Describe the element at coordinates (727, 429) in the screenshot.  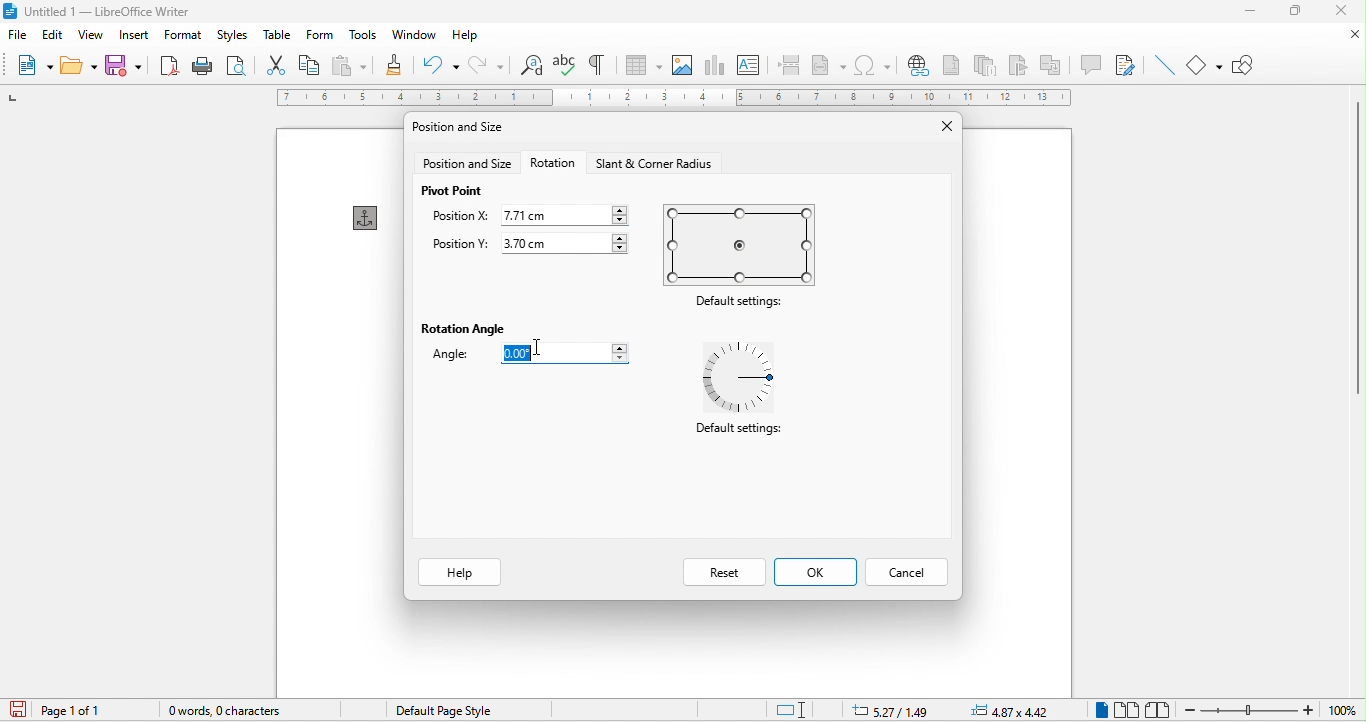
I see `Default settings:` at that location.